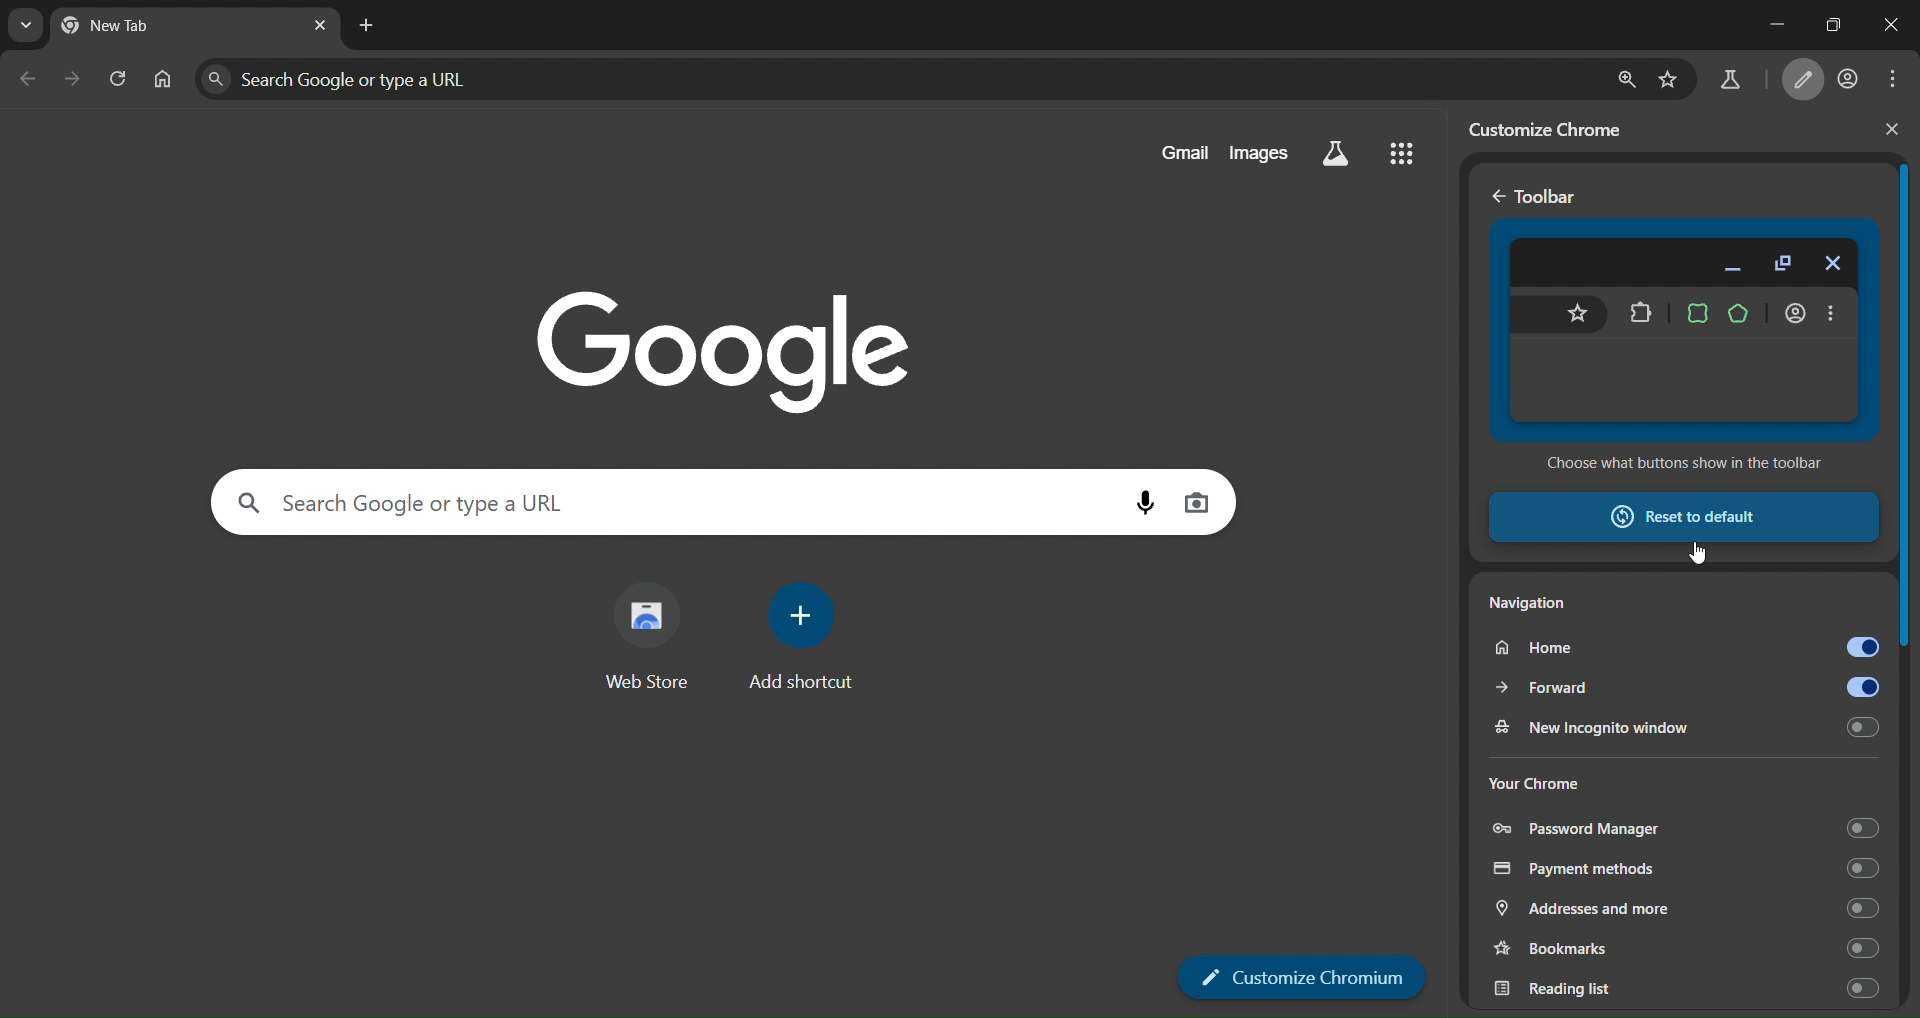 The height and width of the screenshot is (1018, 1920). I want to click on images, so click(1256, 153).